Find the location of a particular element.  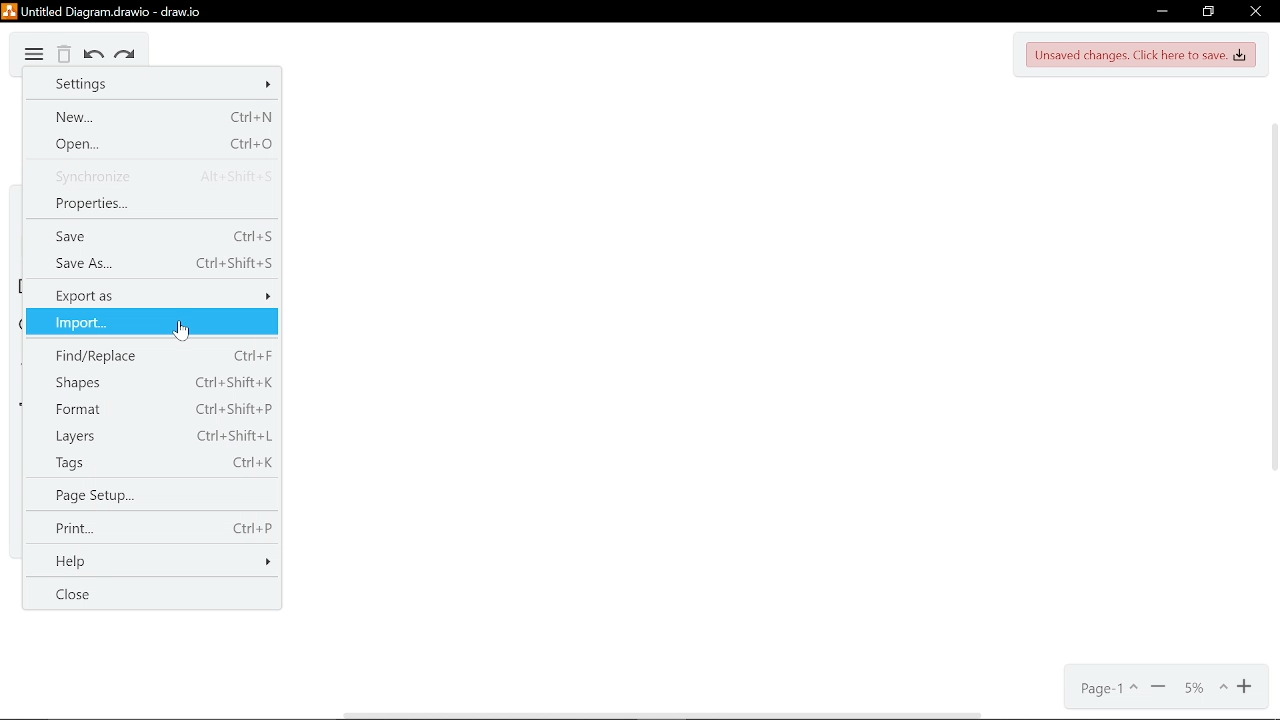

Shapes (shortcut Ctrl+Shift+K) is located at coordinates (152, 383).